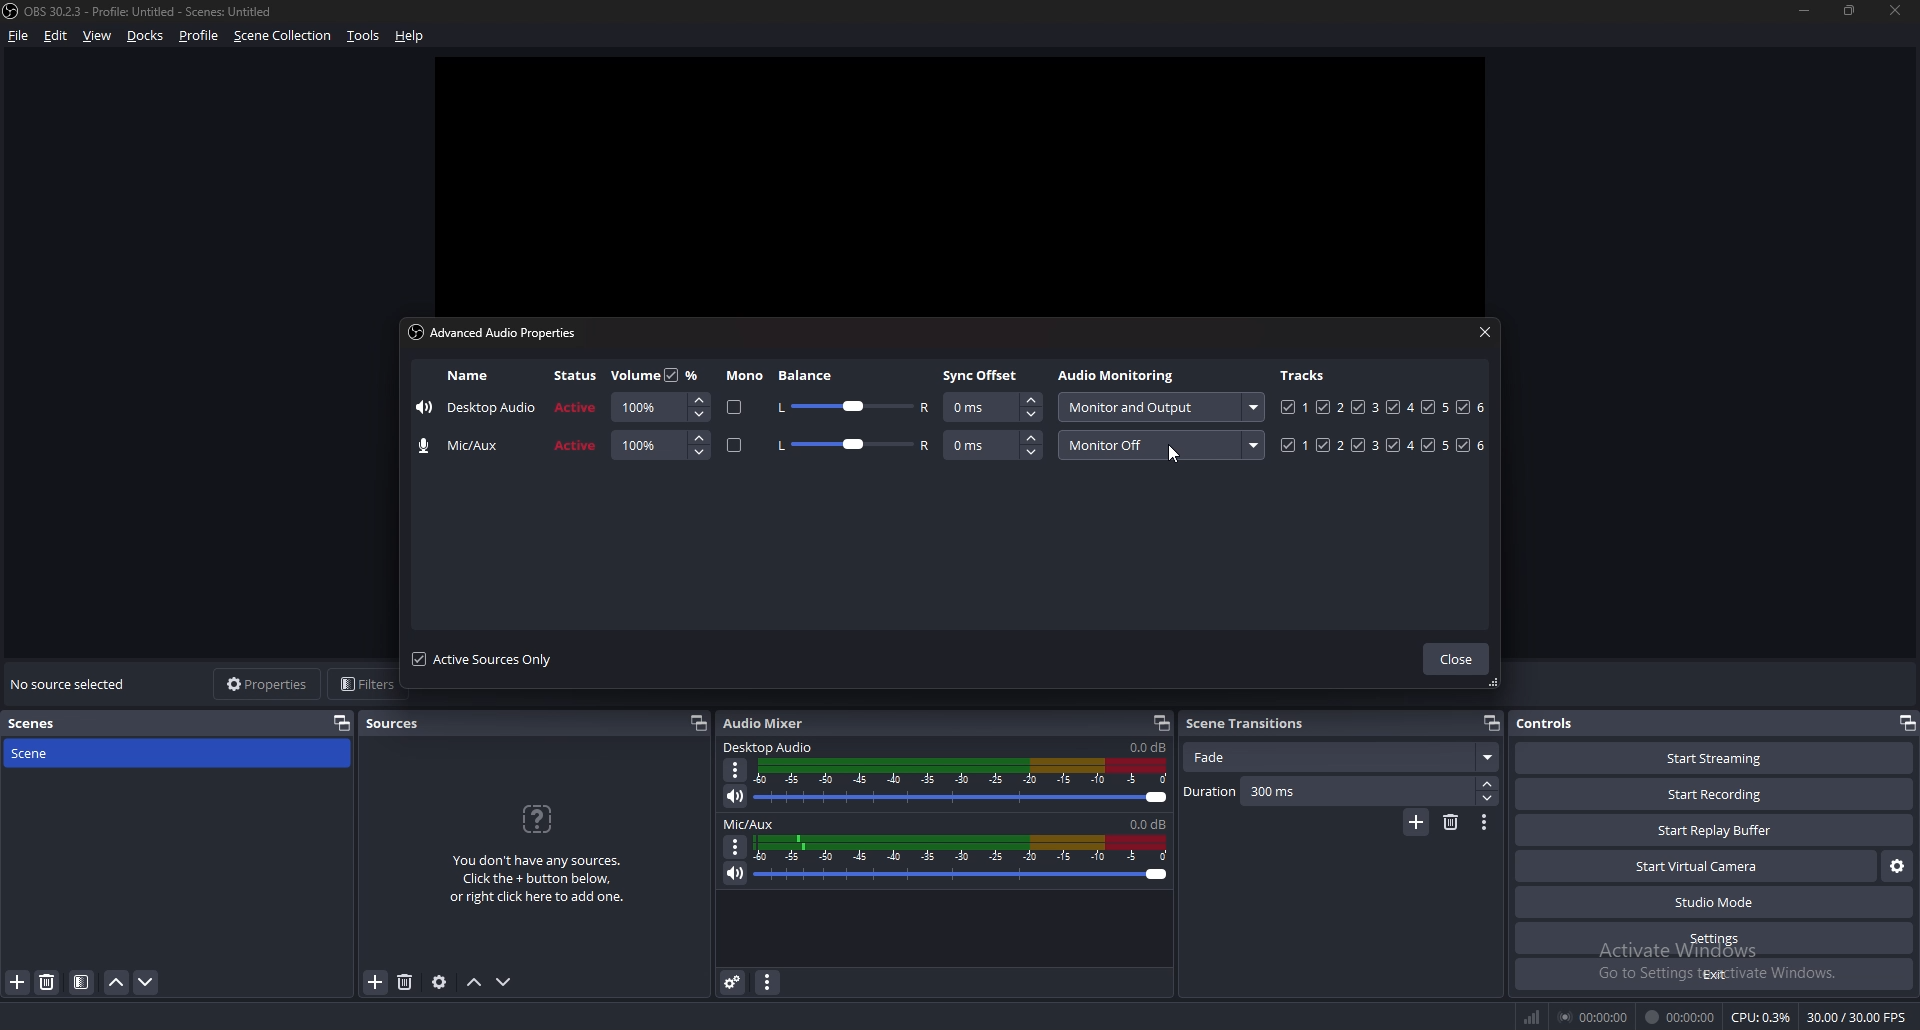 The height and width of the screenshot is (1030, 1920). I want to click on scene, so click(51, 753).